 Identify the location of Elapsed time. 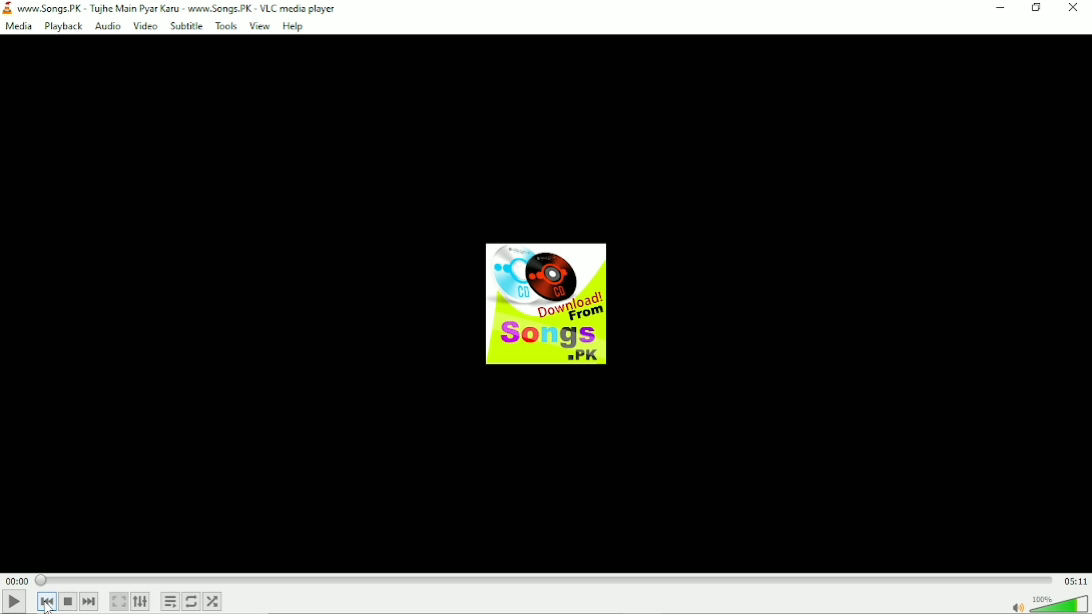
(16, 580).